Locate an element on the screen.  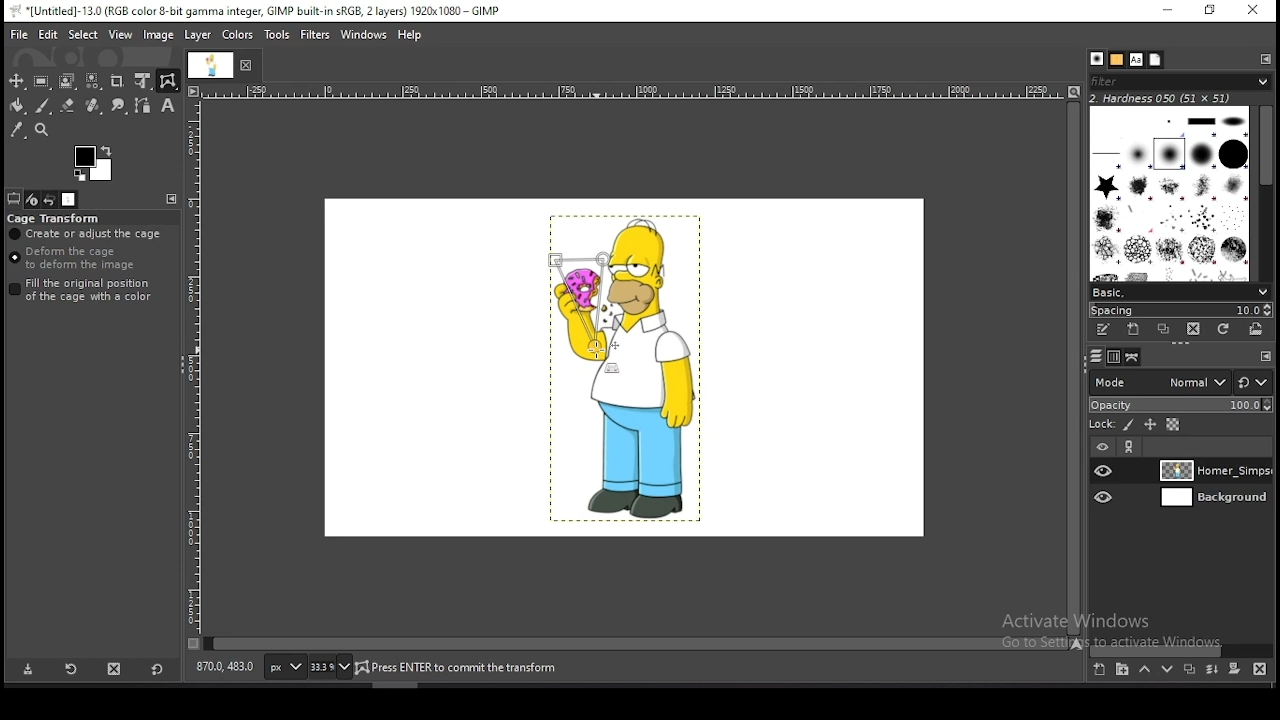
create a new layer group is located at coordinates (1123, 670).